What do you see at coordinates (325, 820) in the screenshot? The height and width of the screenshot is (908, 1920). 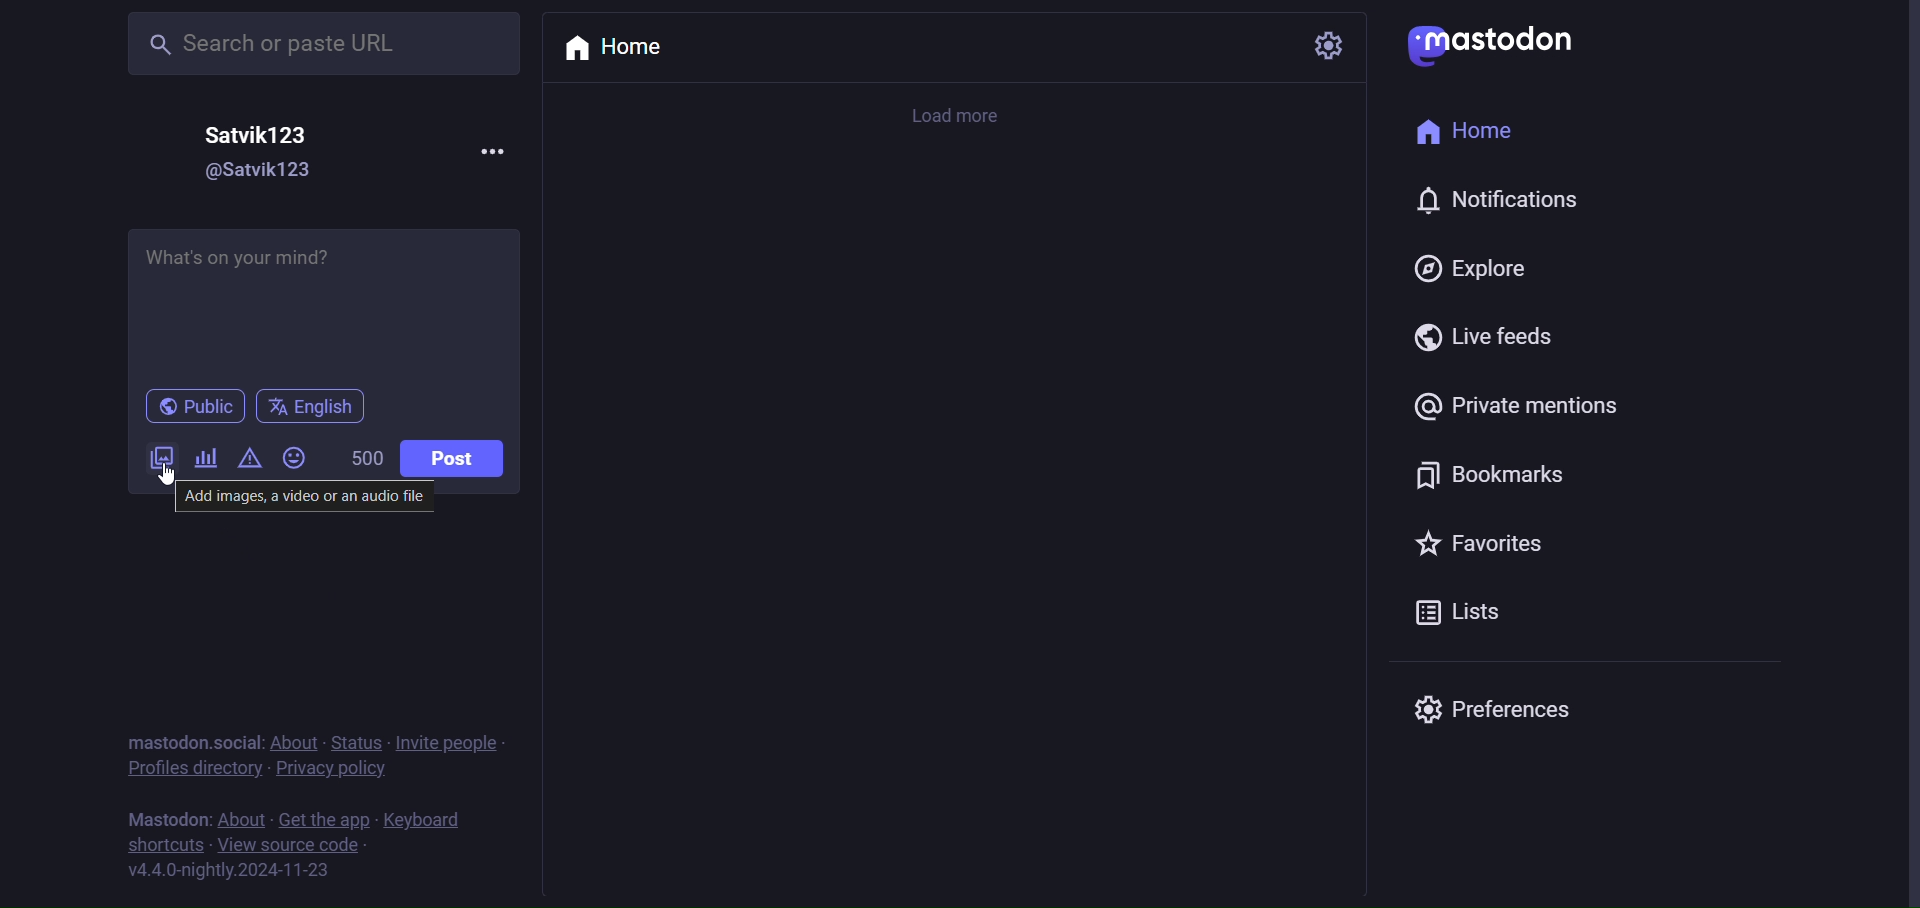 I see `get the app` at bounding box center [325, 820].